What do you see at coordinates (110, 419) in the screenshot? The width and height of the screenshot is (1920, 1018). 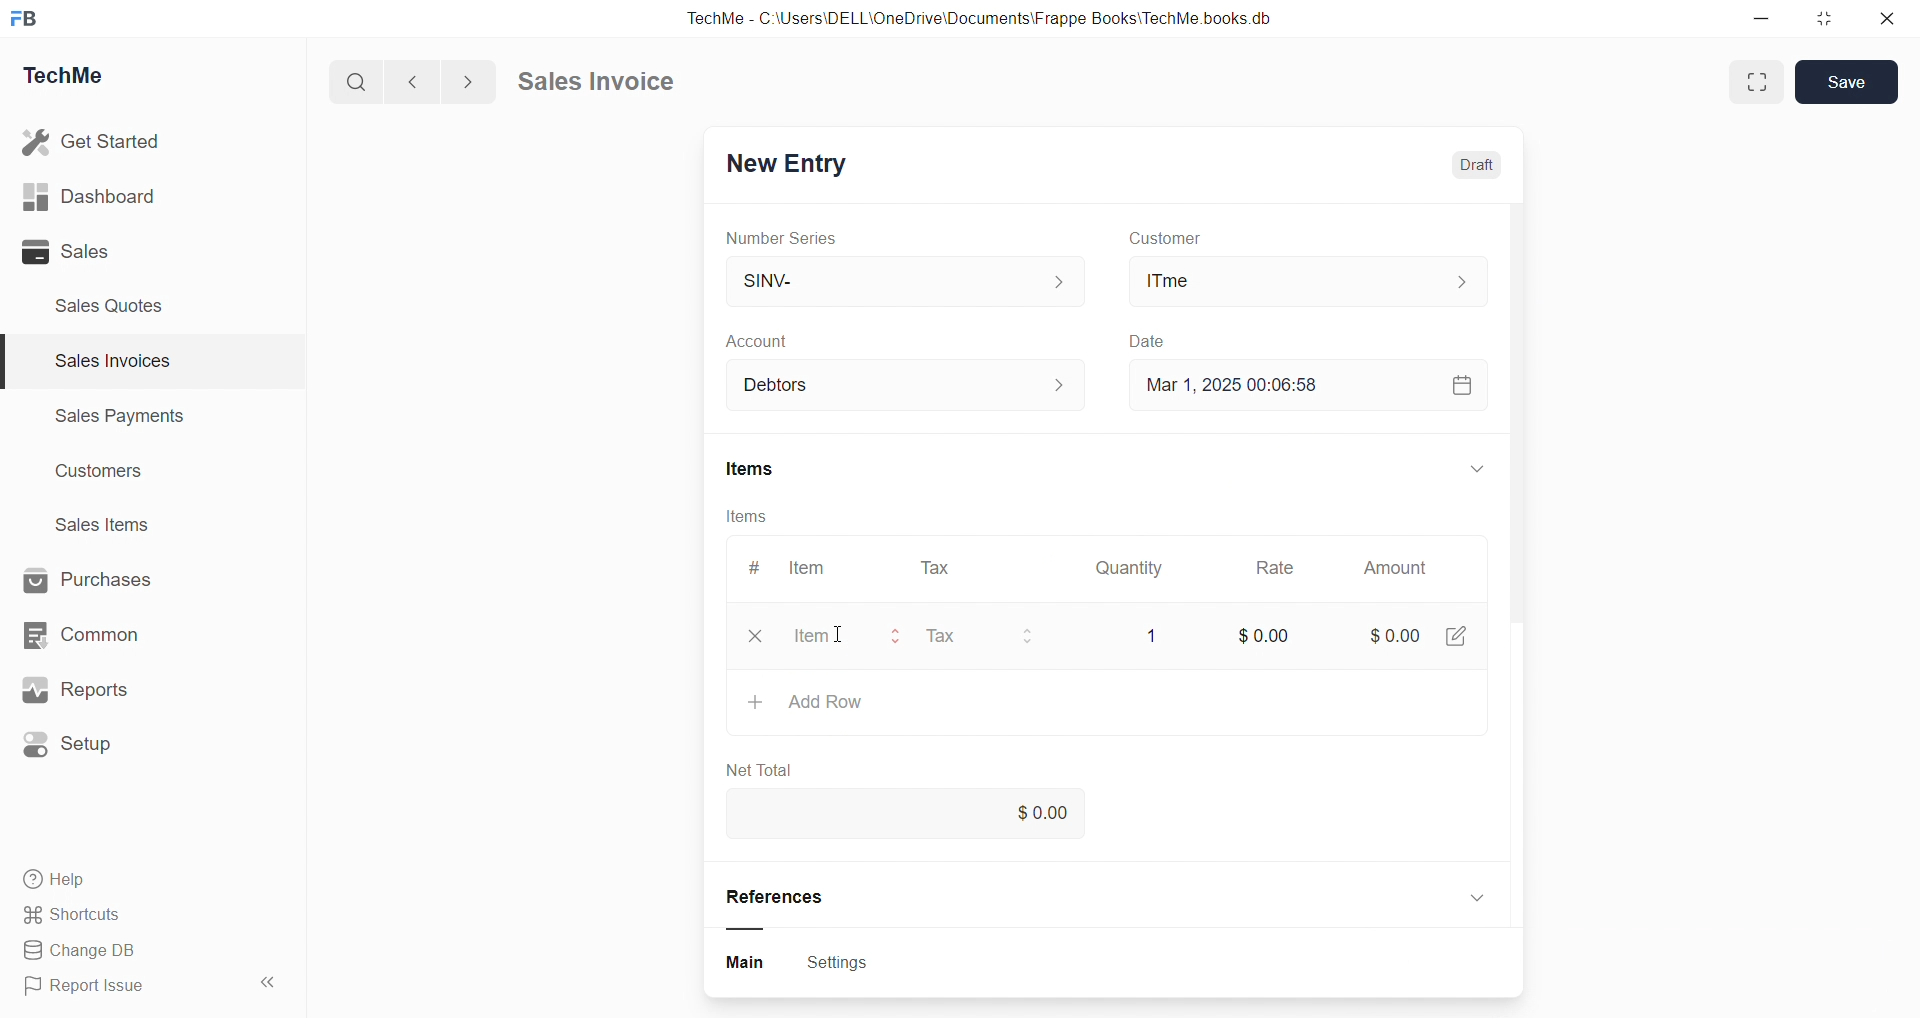 I see `Sales Payments` at bounding box center [110, 419].